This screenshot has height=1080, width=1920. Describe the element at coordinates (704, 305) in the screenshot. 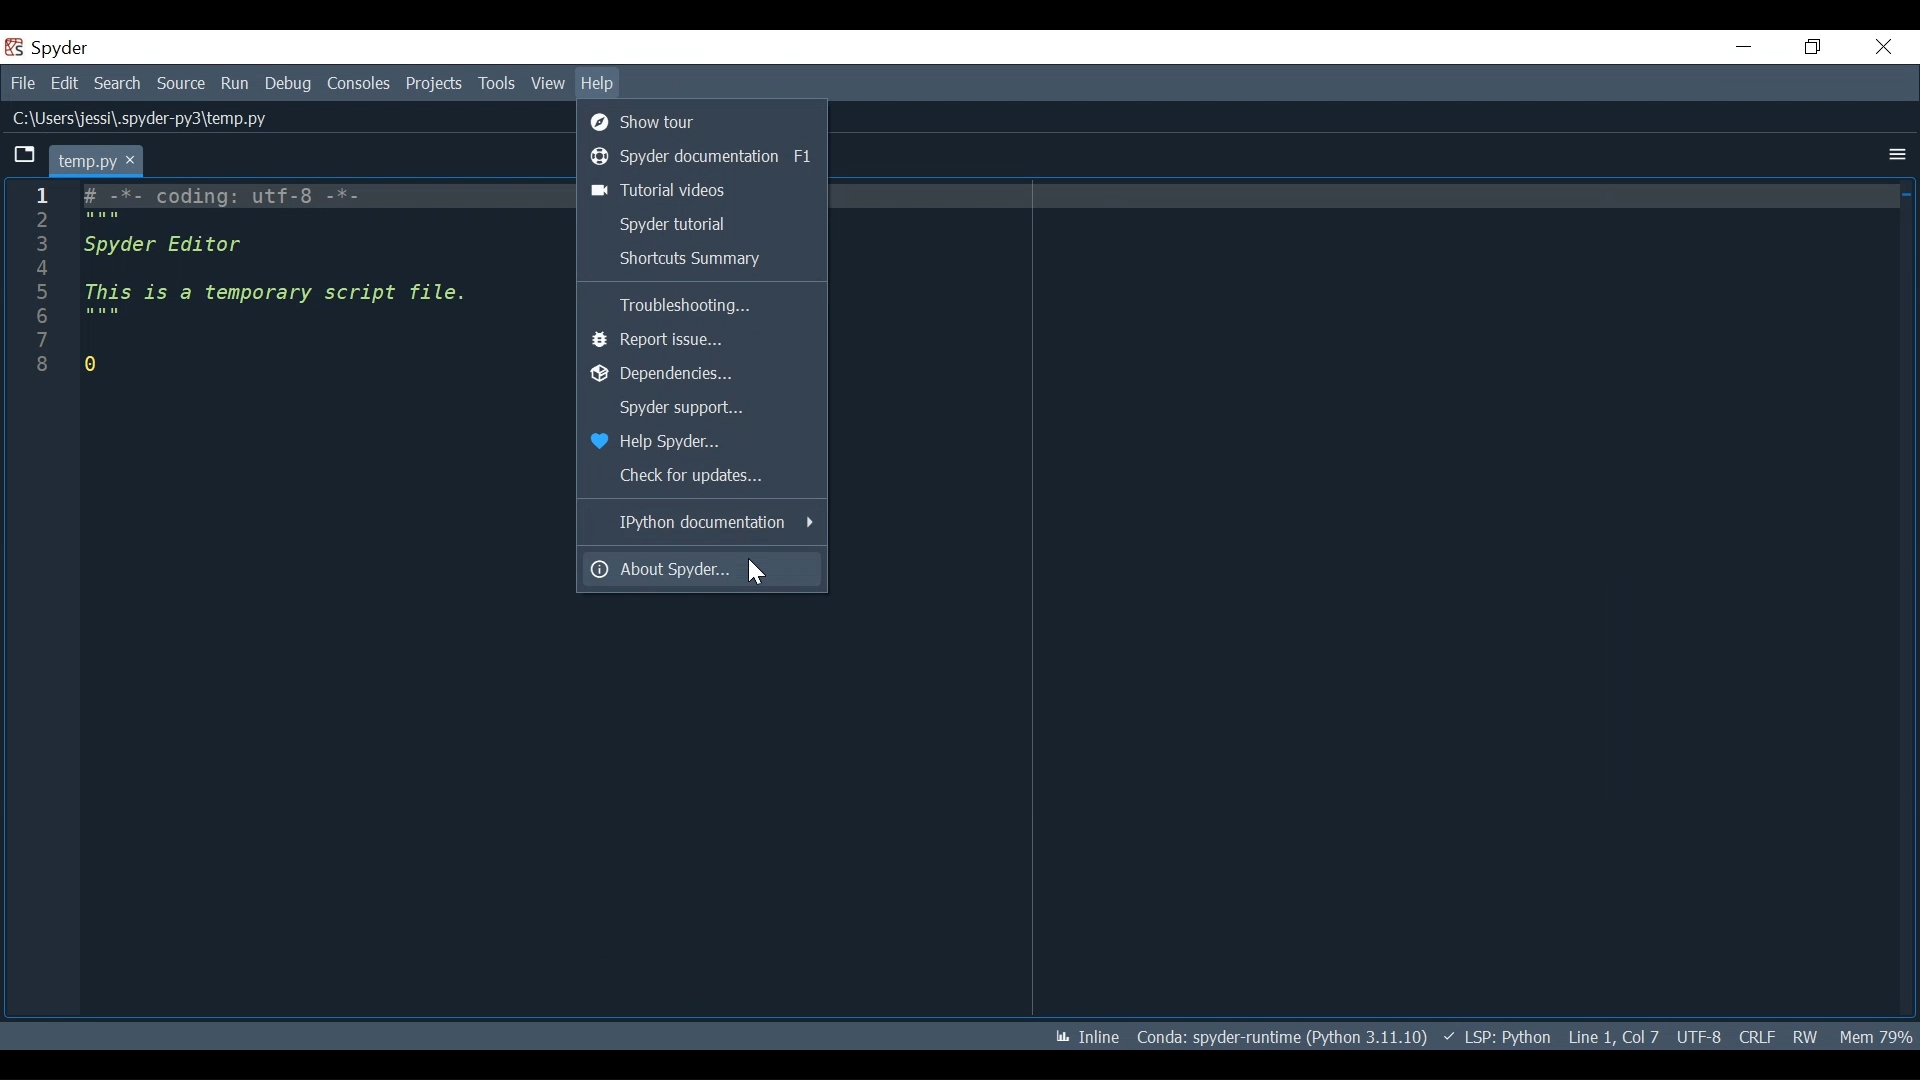

I see `Troubleshooting` at that location.